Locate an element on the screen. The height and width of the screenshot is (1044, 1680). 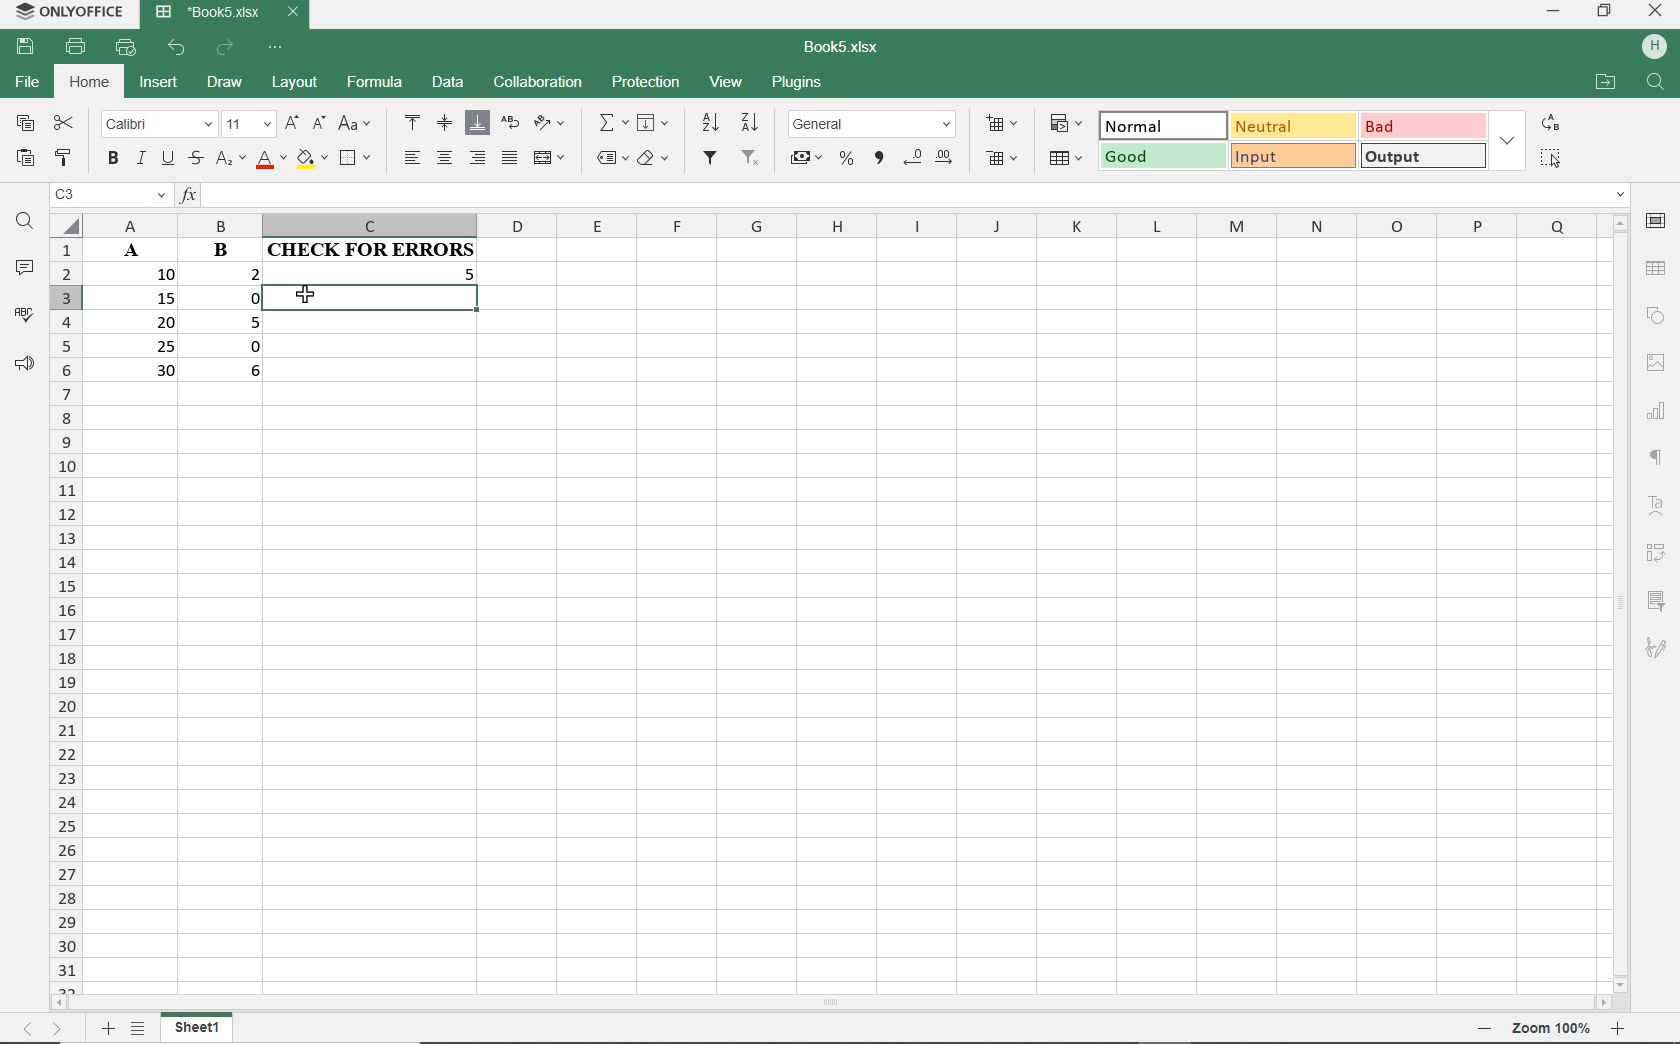
INPUT is located at coordinates (1292, 155).